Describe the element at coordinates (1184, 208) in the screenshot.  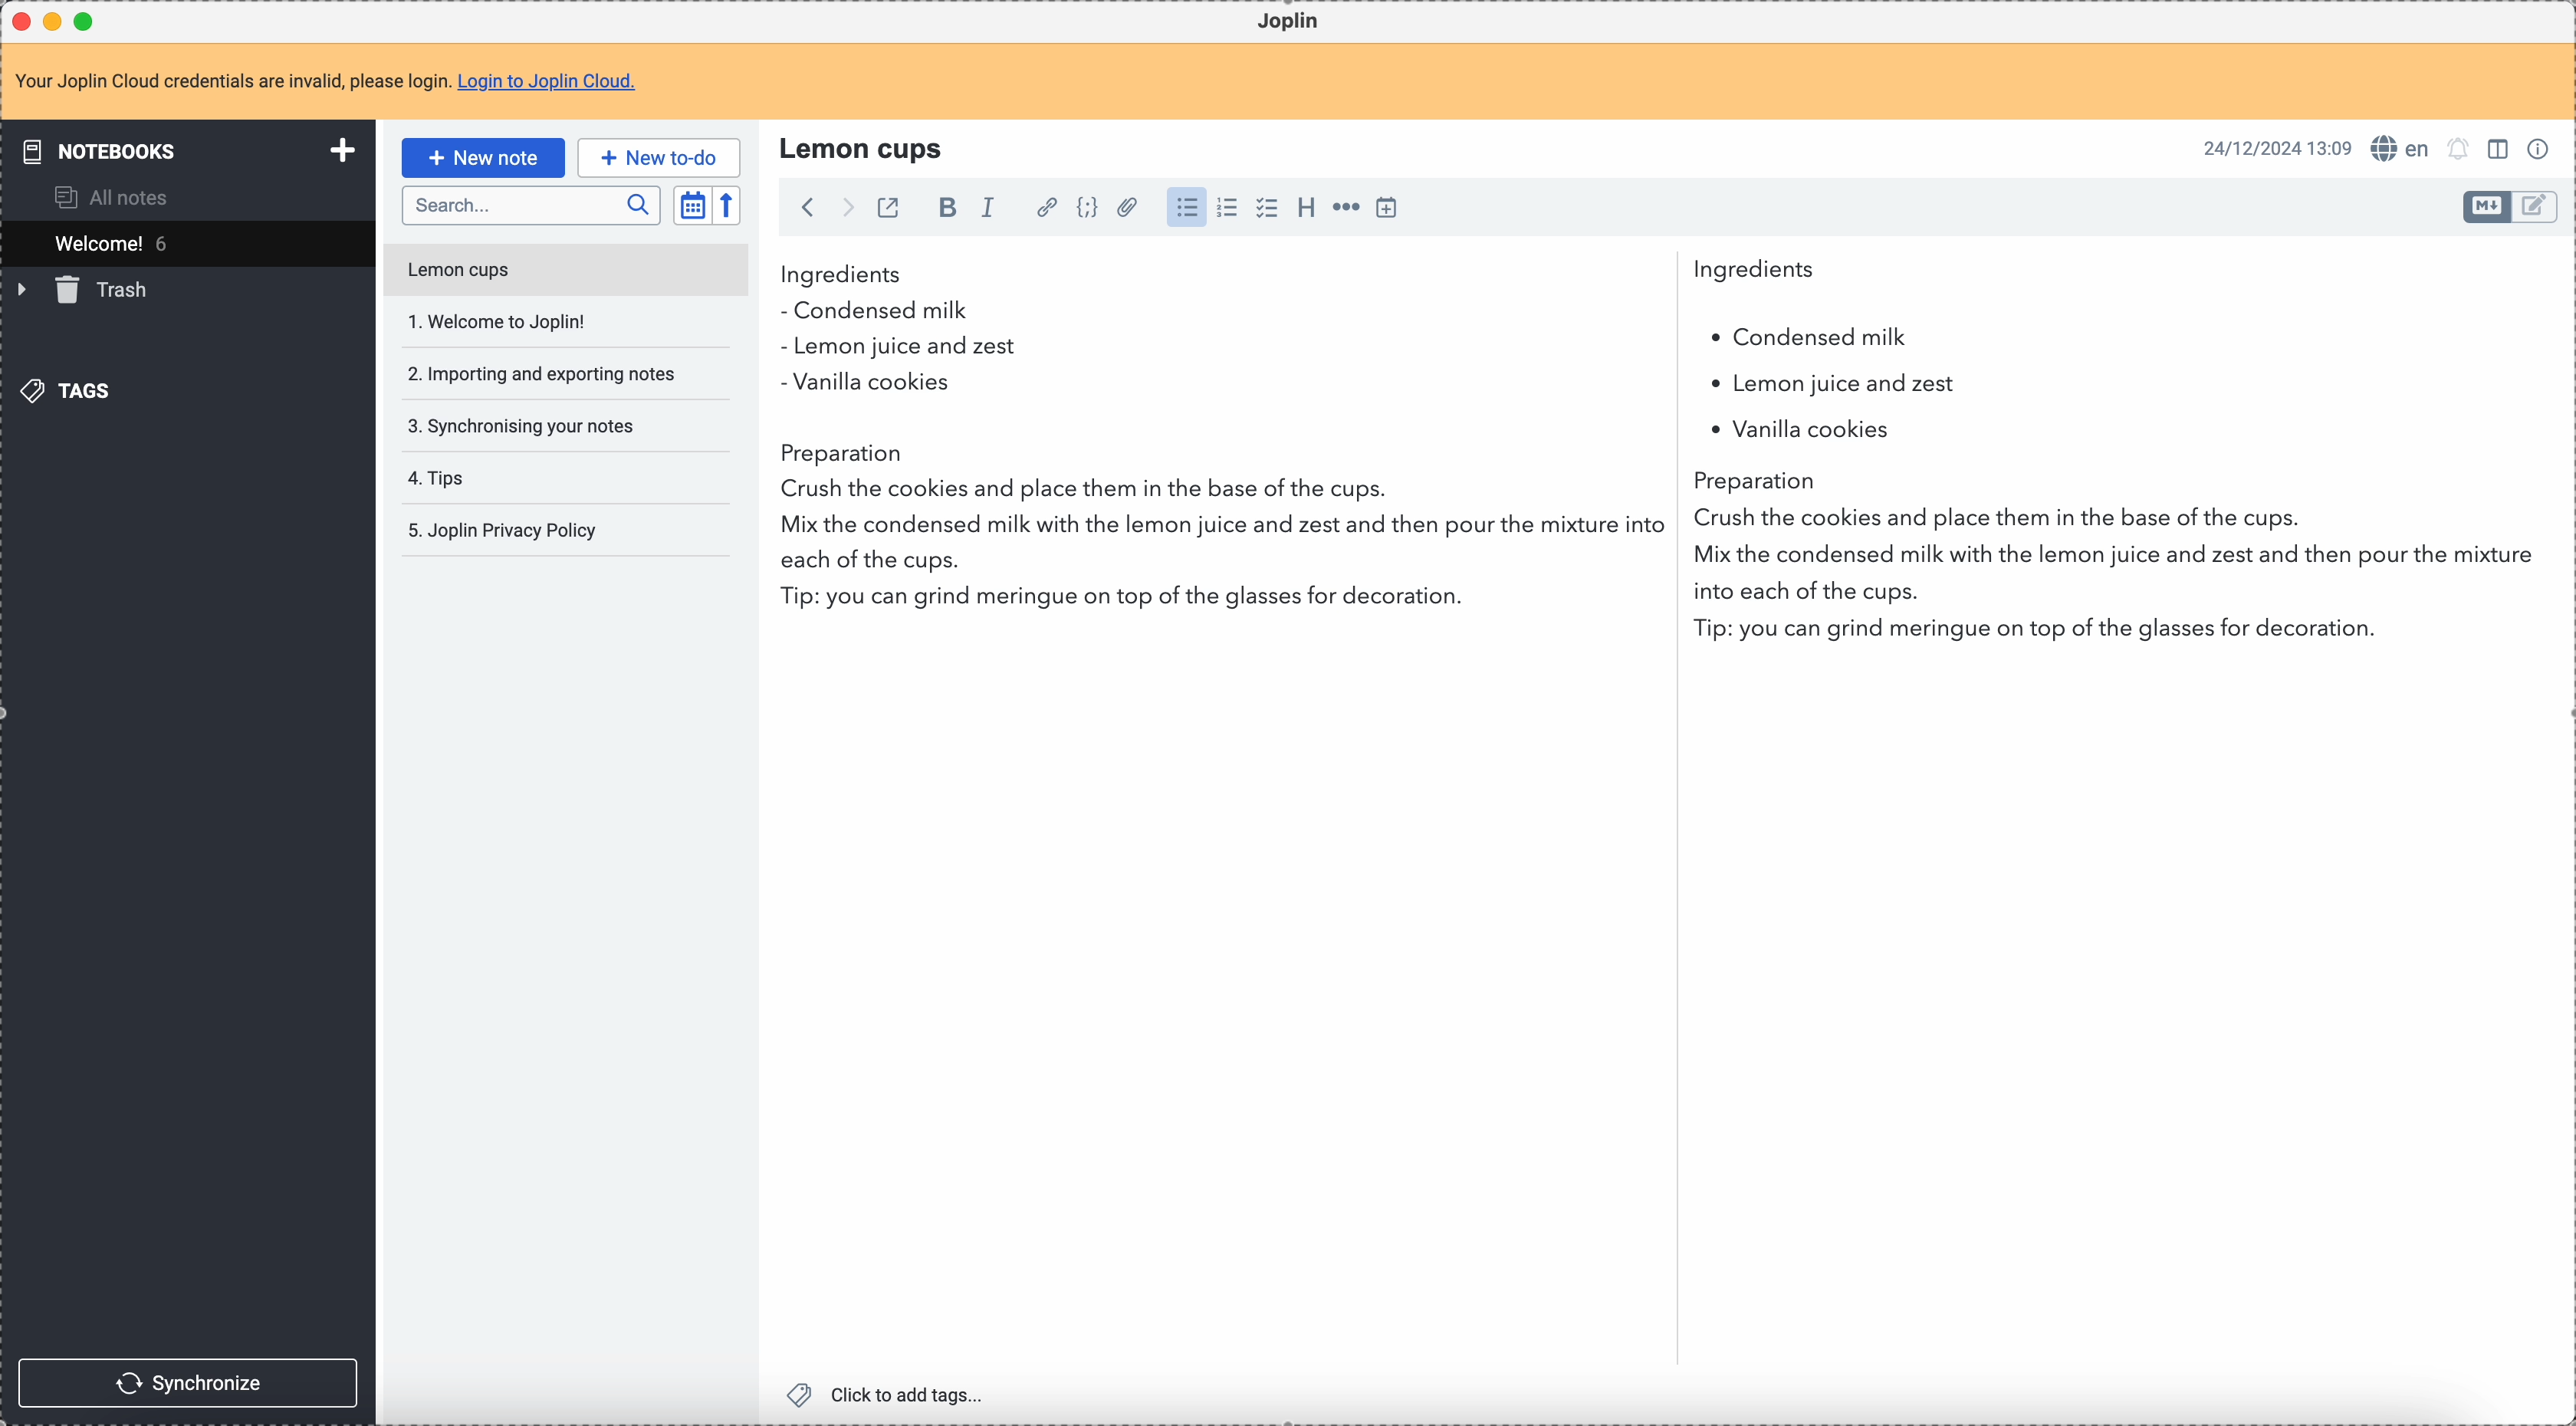
I see `bulleted list` at that location.